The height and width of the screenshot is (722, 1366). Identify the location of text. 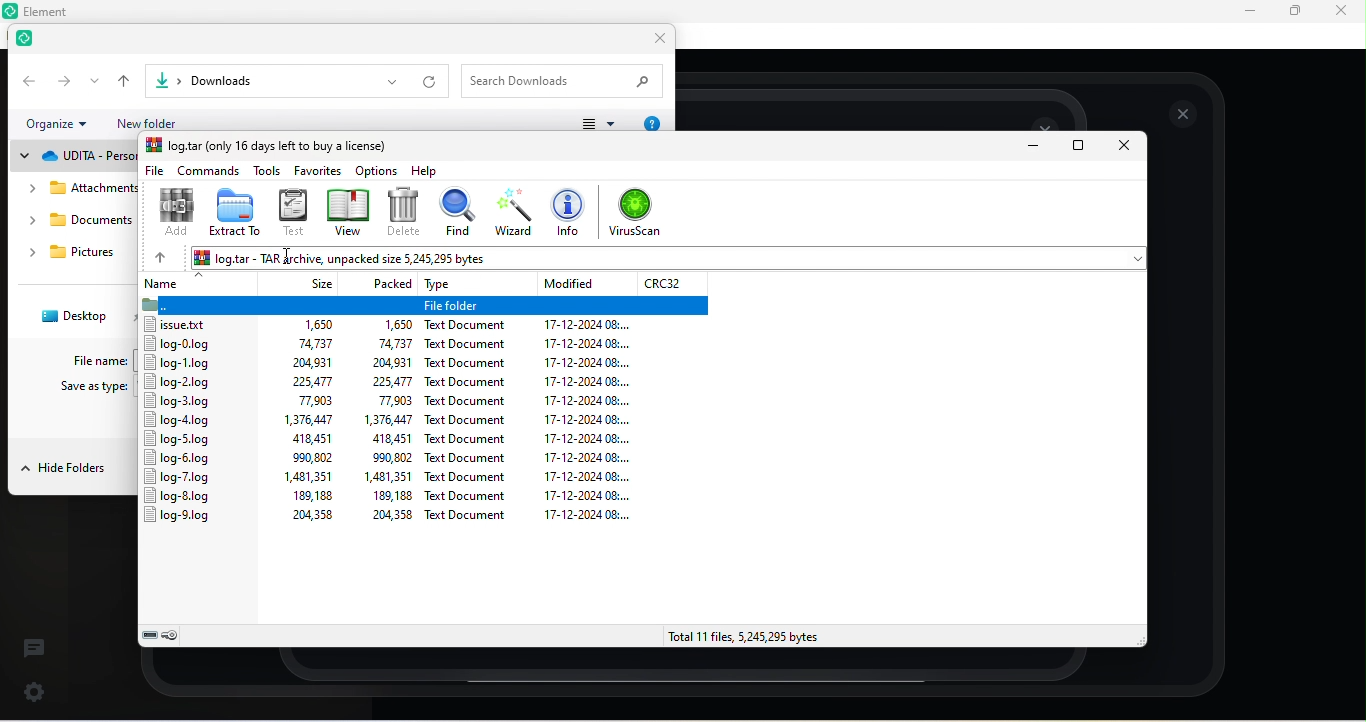
(291, 213).